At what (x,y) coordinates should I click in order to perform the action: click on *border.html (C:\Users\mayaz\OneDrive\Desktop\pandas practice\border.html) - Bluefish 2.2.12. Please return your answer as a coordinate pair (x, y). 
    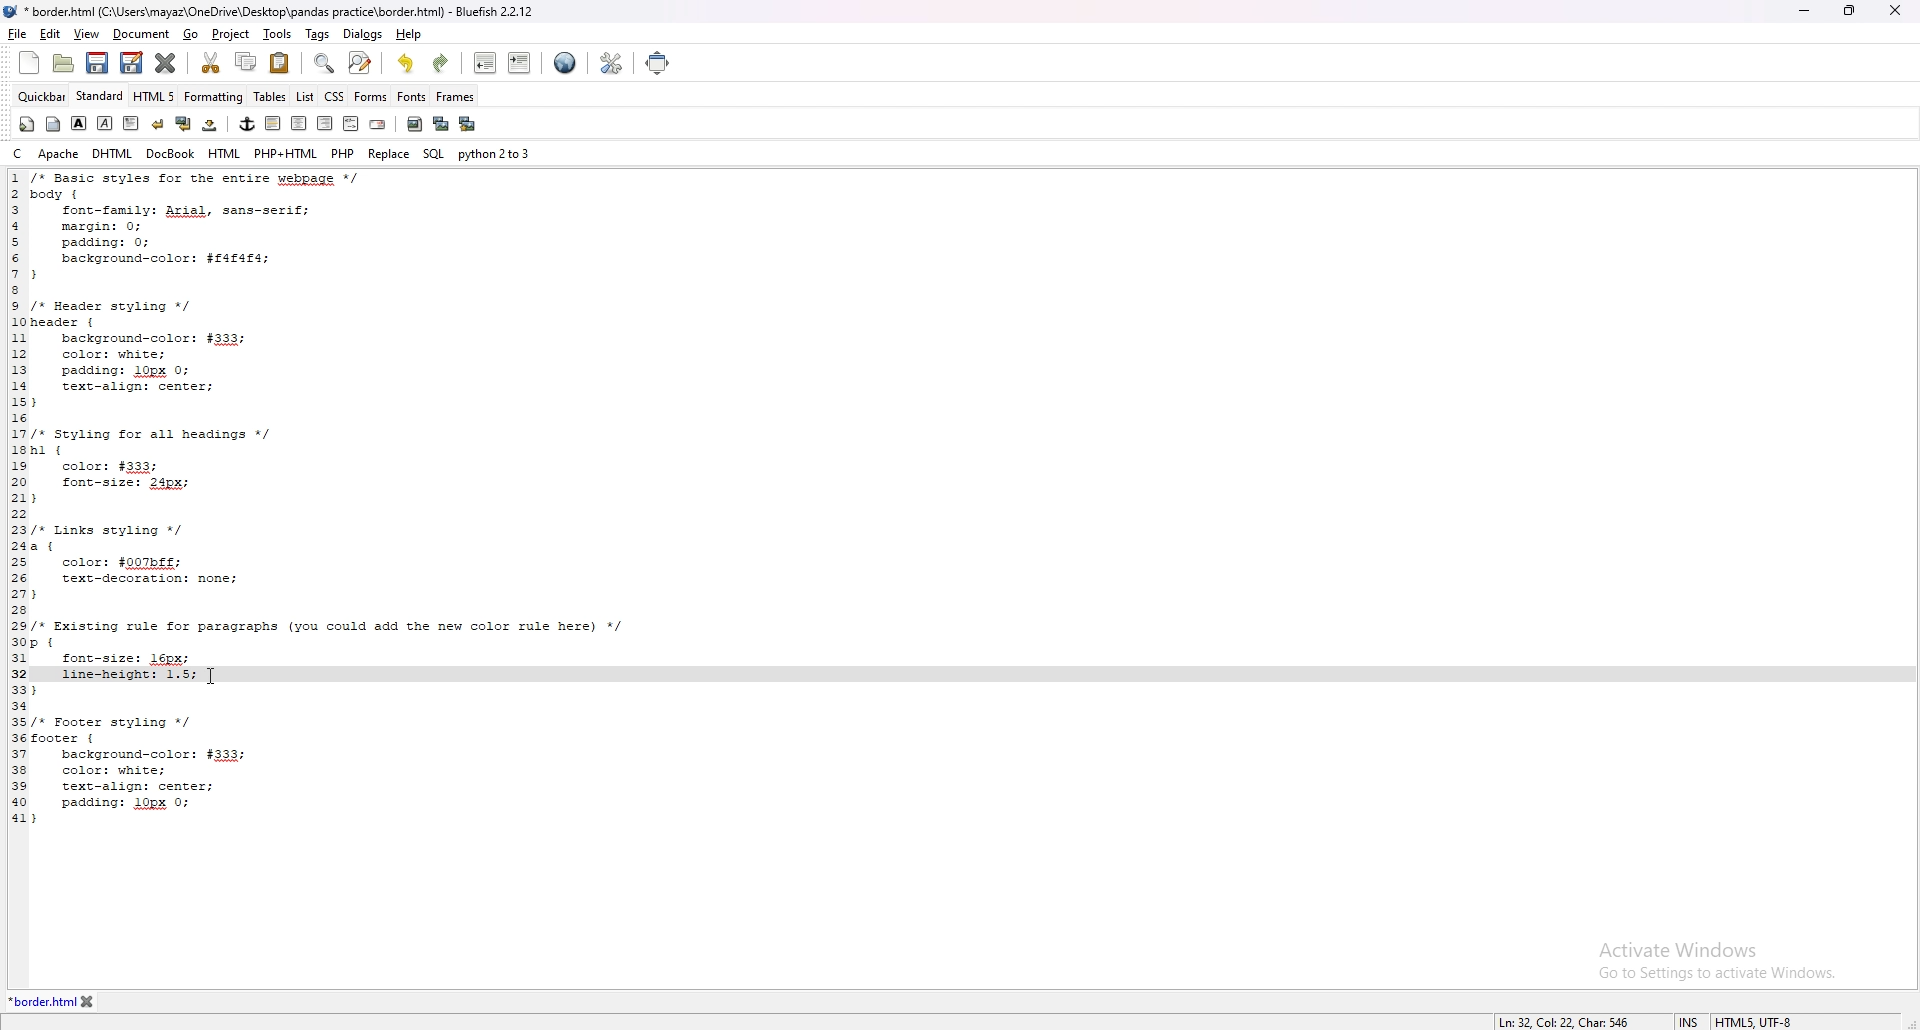
    Looking at the image, I should click on (287, 11).